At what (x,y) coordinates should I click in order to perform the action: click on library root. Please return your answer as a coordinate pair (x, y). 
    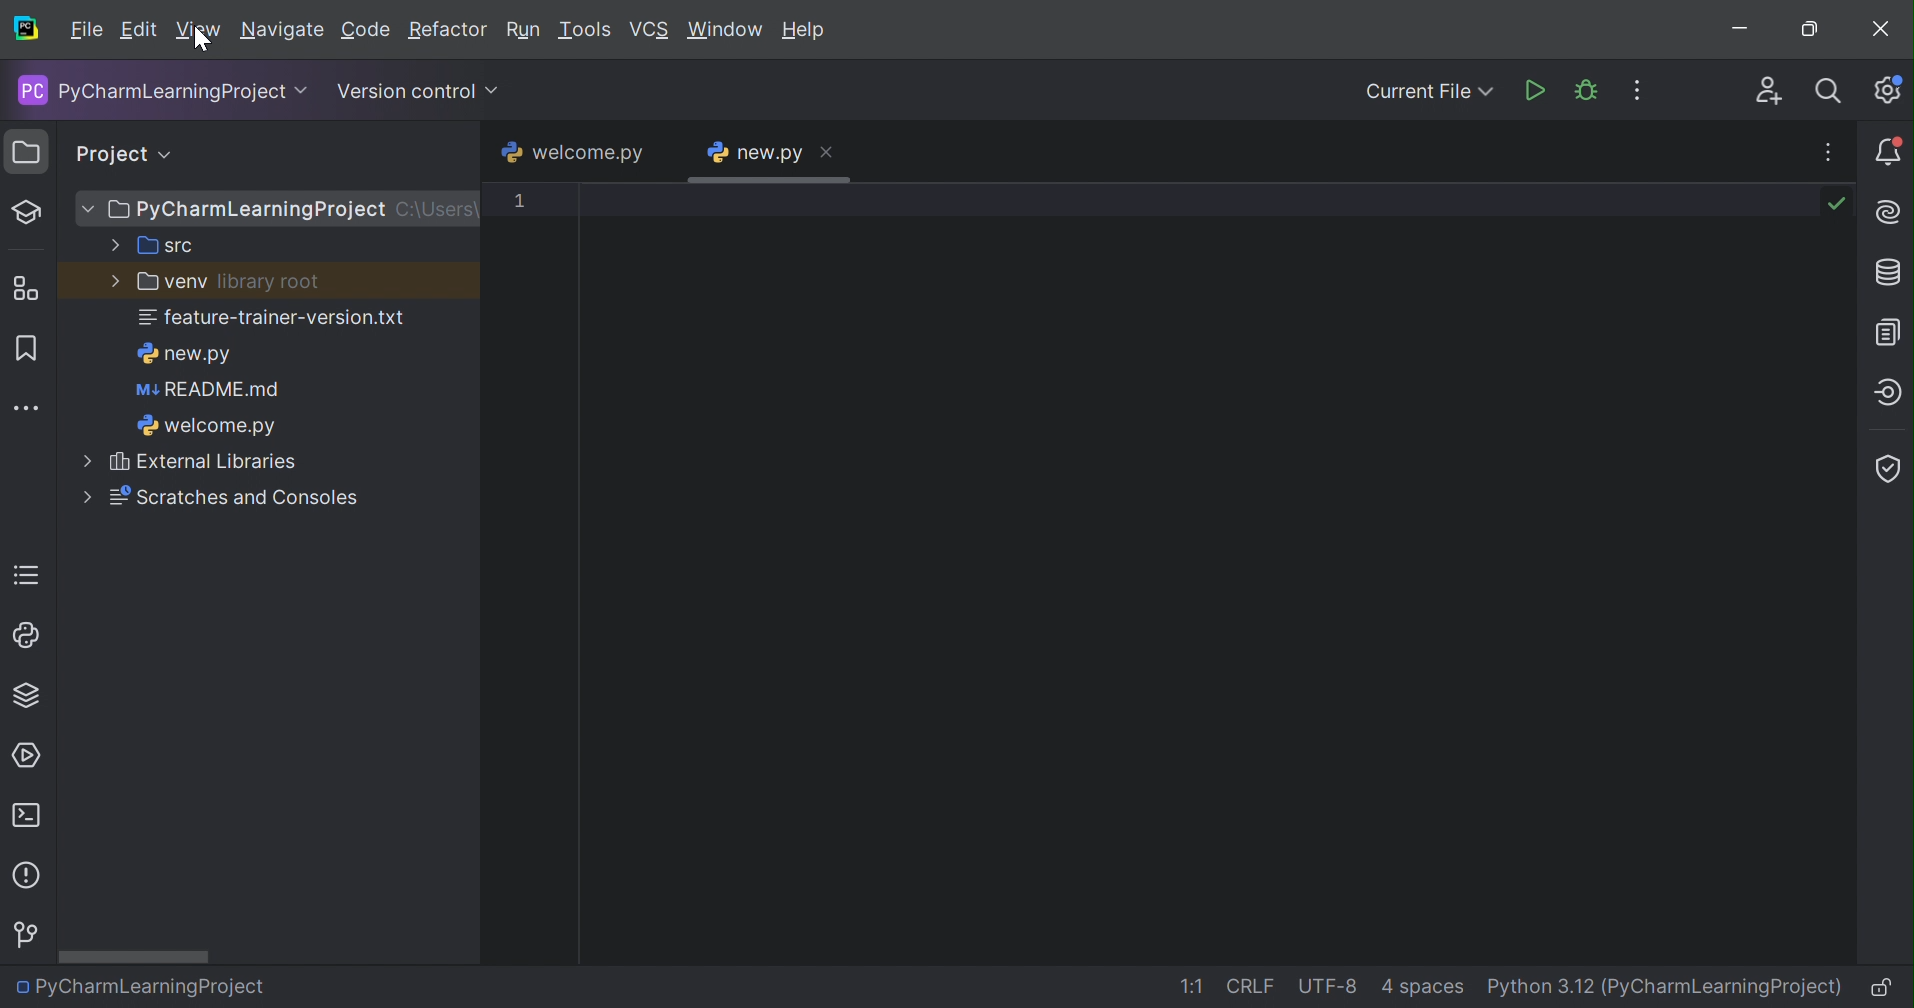
    Looking at the image, I should click on (269, 284).